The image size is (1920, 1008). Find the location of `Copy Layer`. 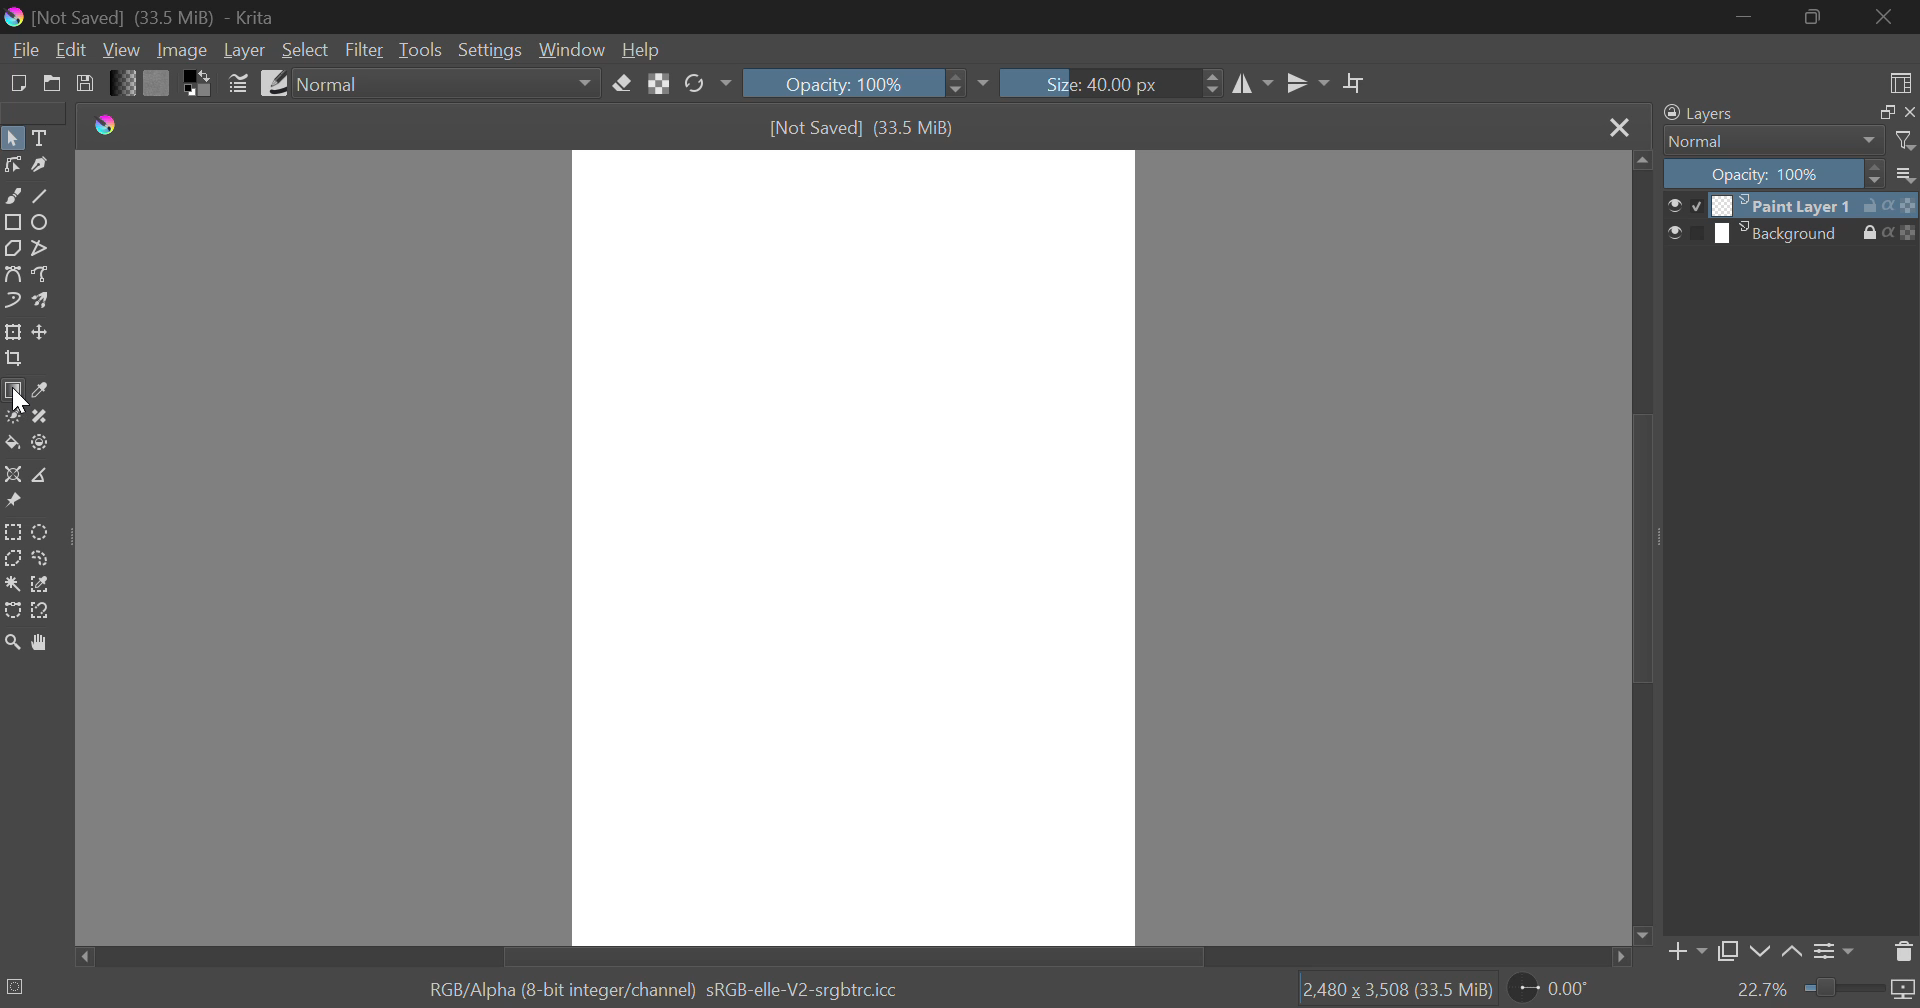

Copy Layer is located at coordinates (1728, 955).